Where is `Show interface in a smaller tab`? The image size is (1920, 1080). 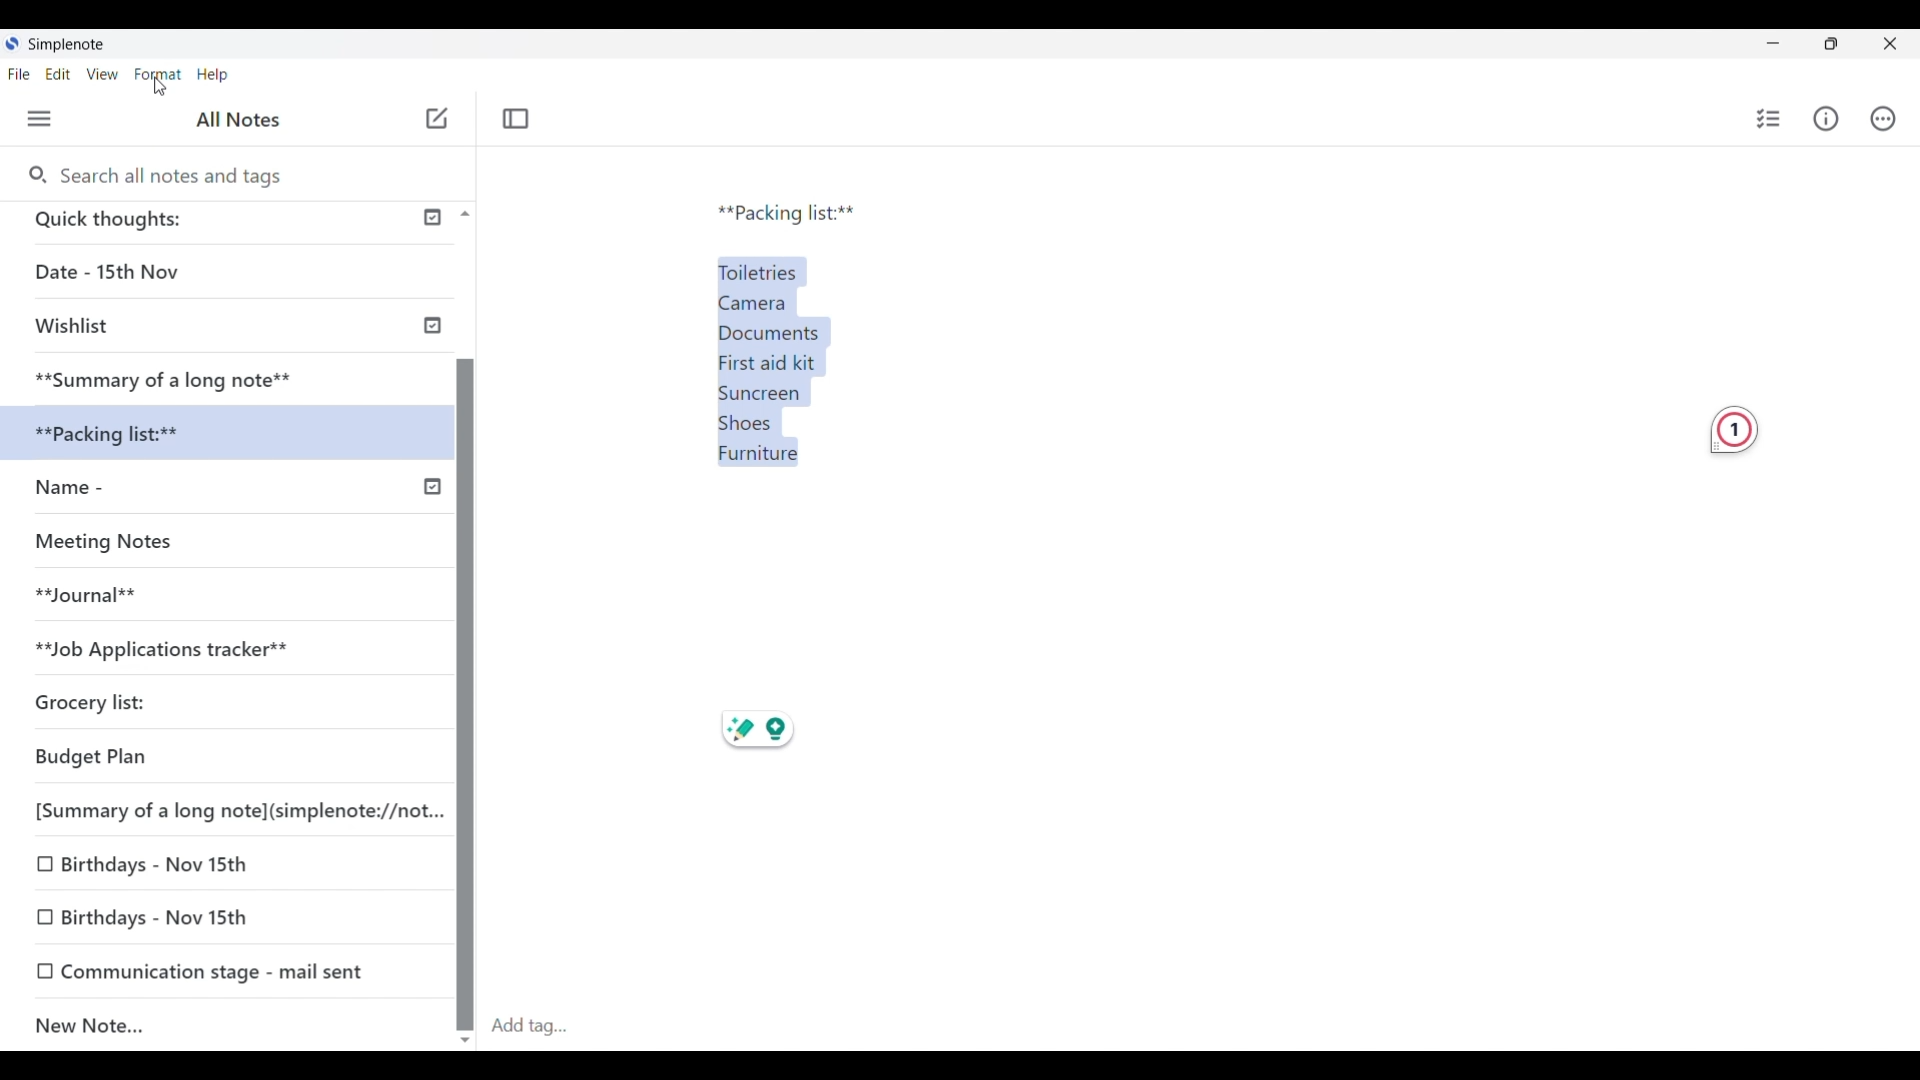 Show interface in a smaller tab is located at coordinates (1832, 44).